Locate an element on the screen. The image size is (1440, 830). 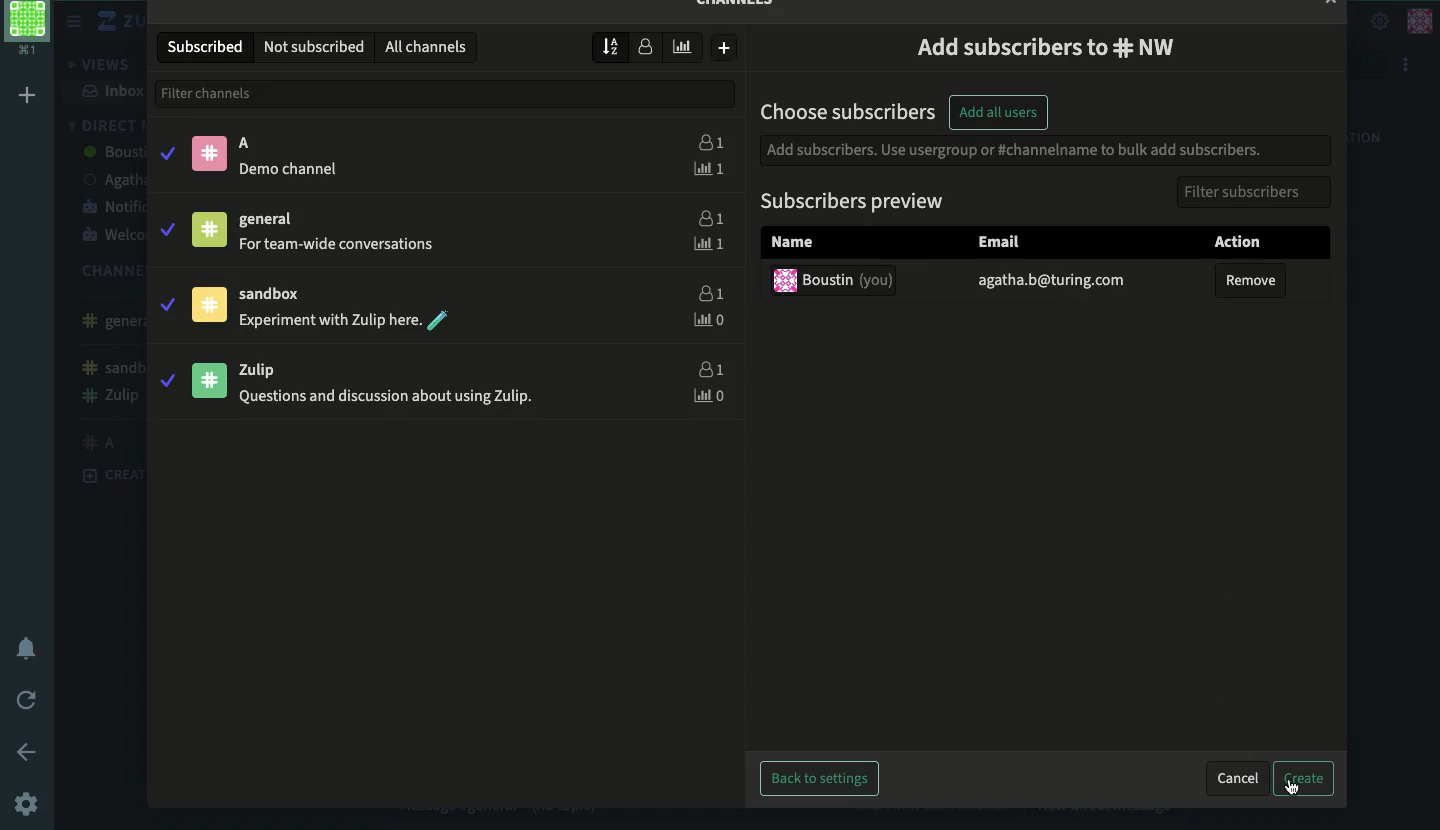
subscribers preview is located at coordinates (852, 202).